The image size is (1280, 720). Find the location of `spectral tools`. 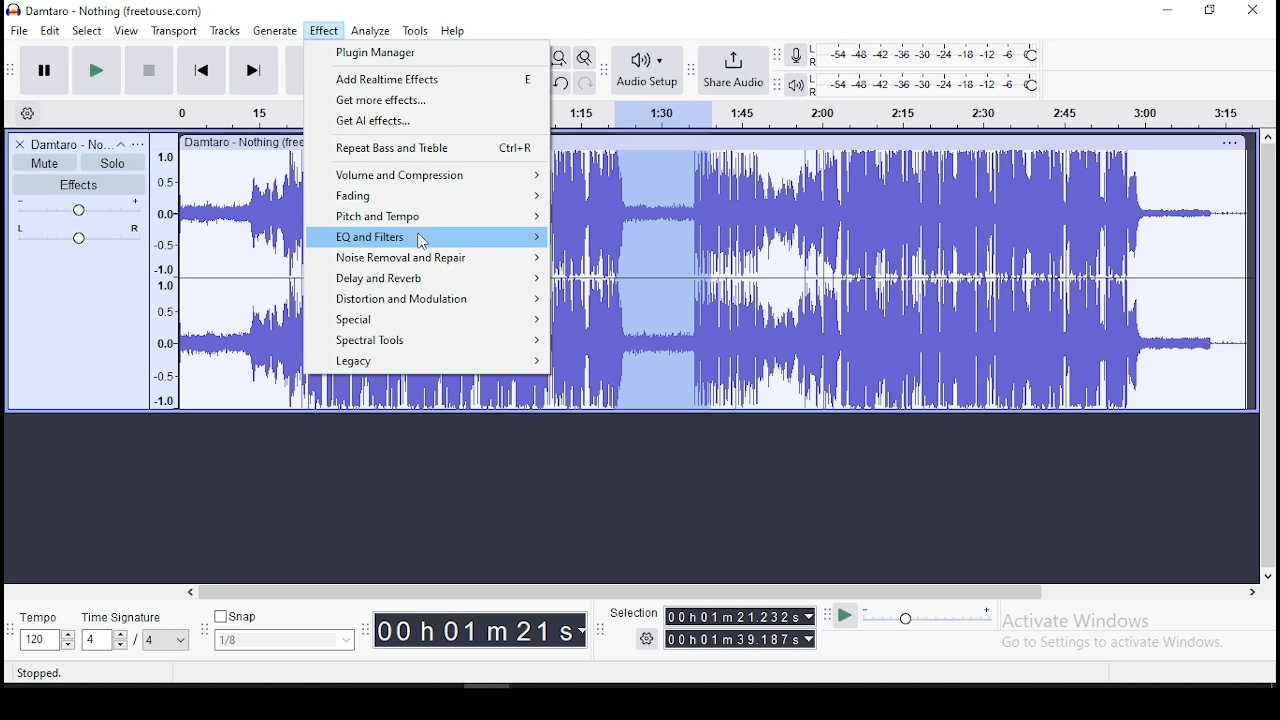

spectral tools is located at coordinates (425, 341).